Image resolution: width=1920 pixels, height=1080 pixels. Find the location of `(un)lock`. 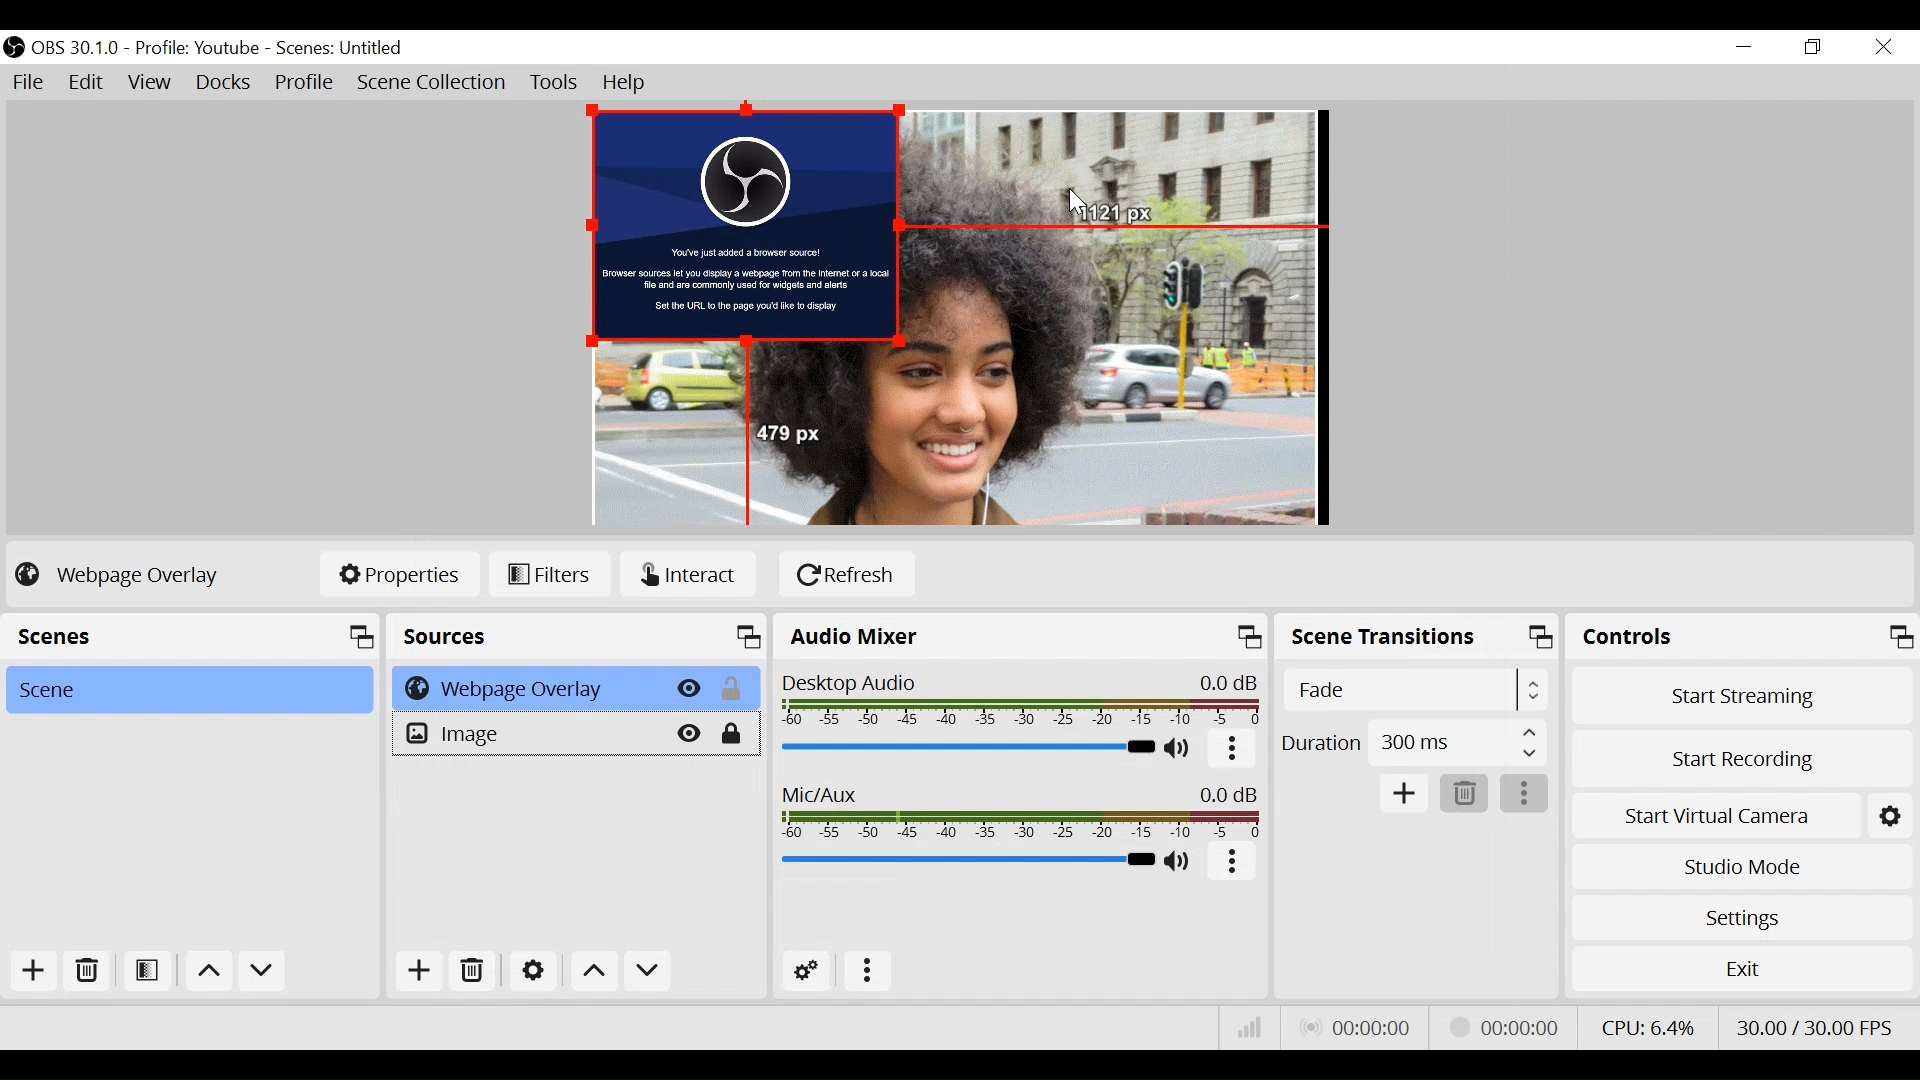

(un)lock is located at coordinates (737, 736).